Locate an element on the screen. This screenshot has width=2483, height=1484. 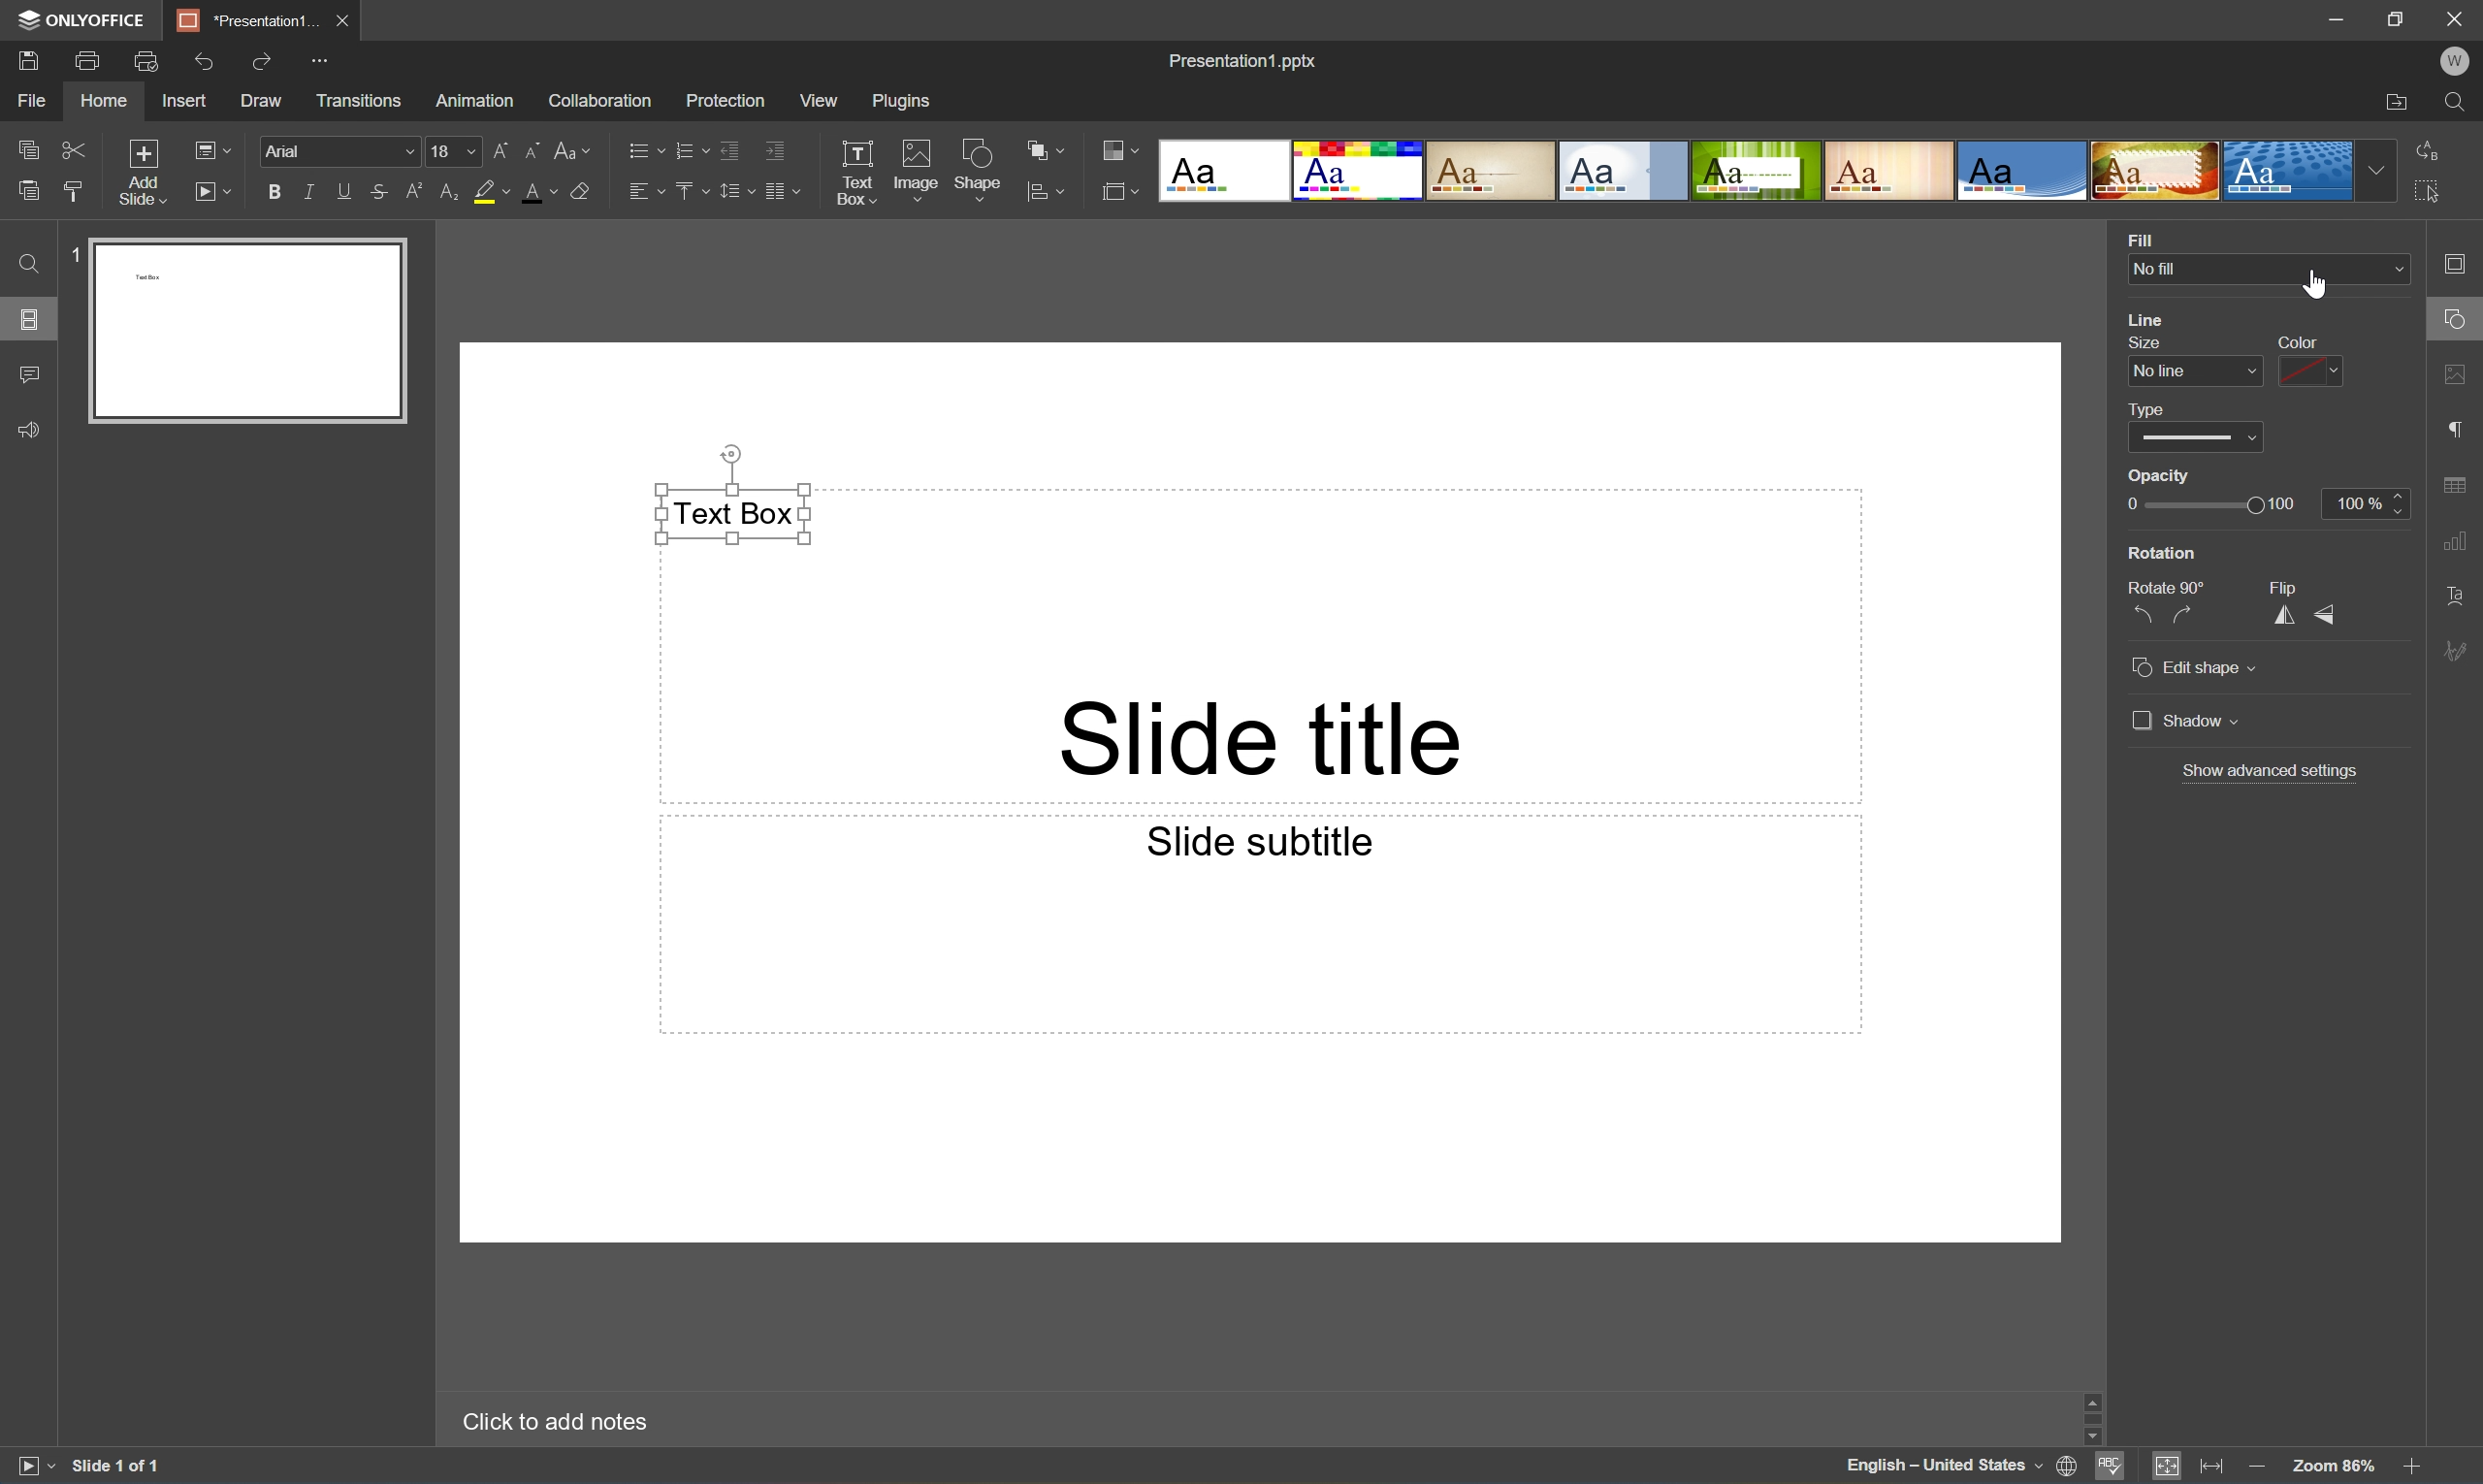
Click to add notes is located at coordinates (553, 1425).